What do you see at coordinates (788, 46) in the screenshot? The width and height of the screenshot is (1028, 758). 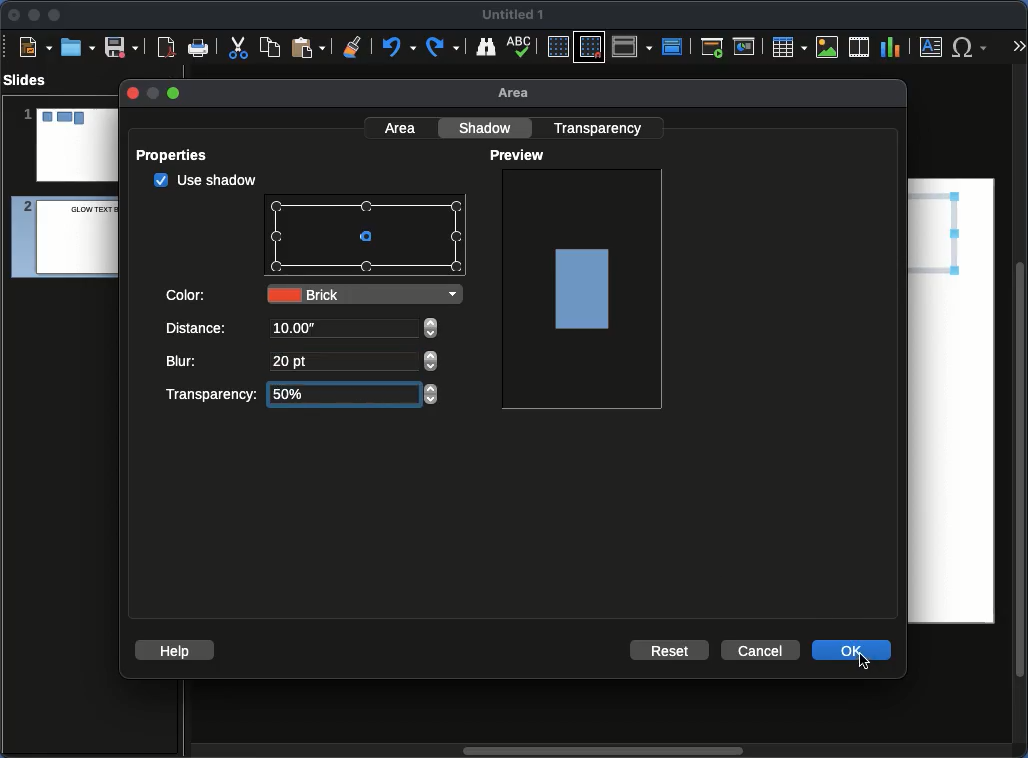 I see `Table` at bounding box center [788, 46].